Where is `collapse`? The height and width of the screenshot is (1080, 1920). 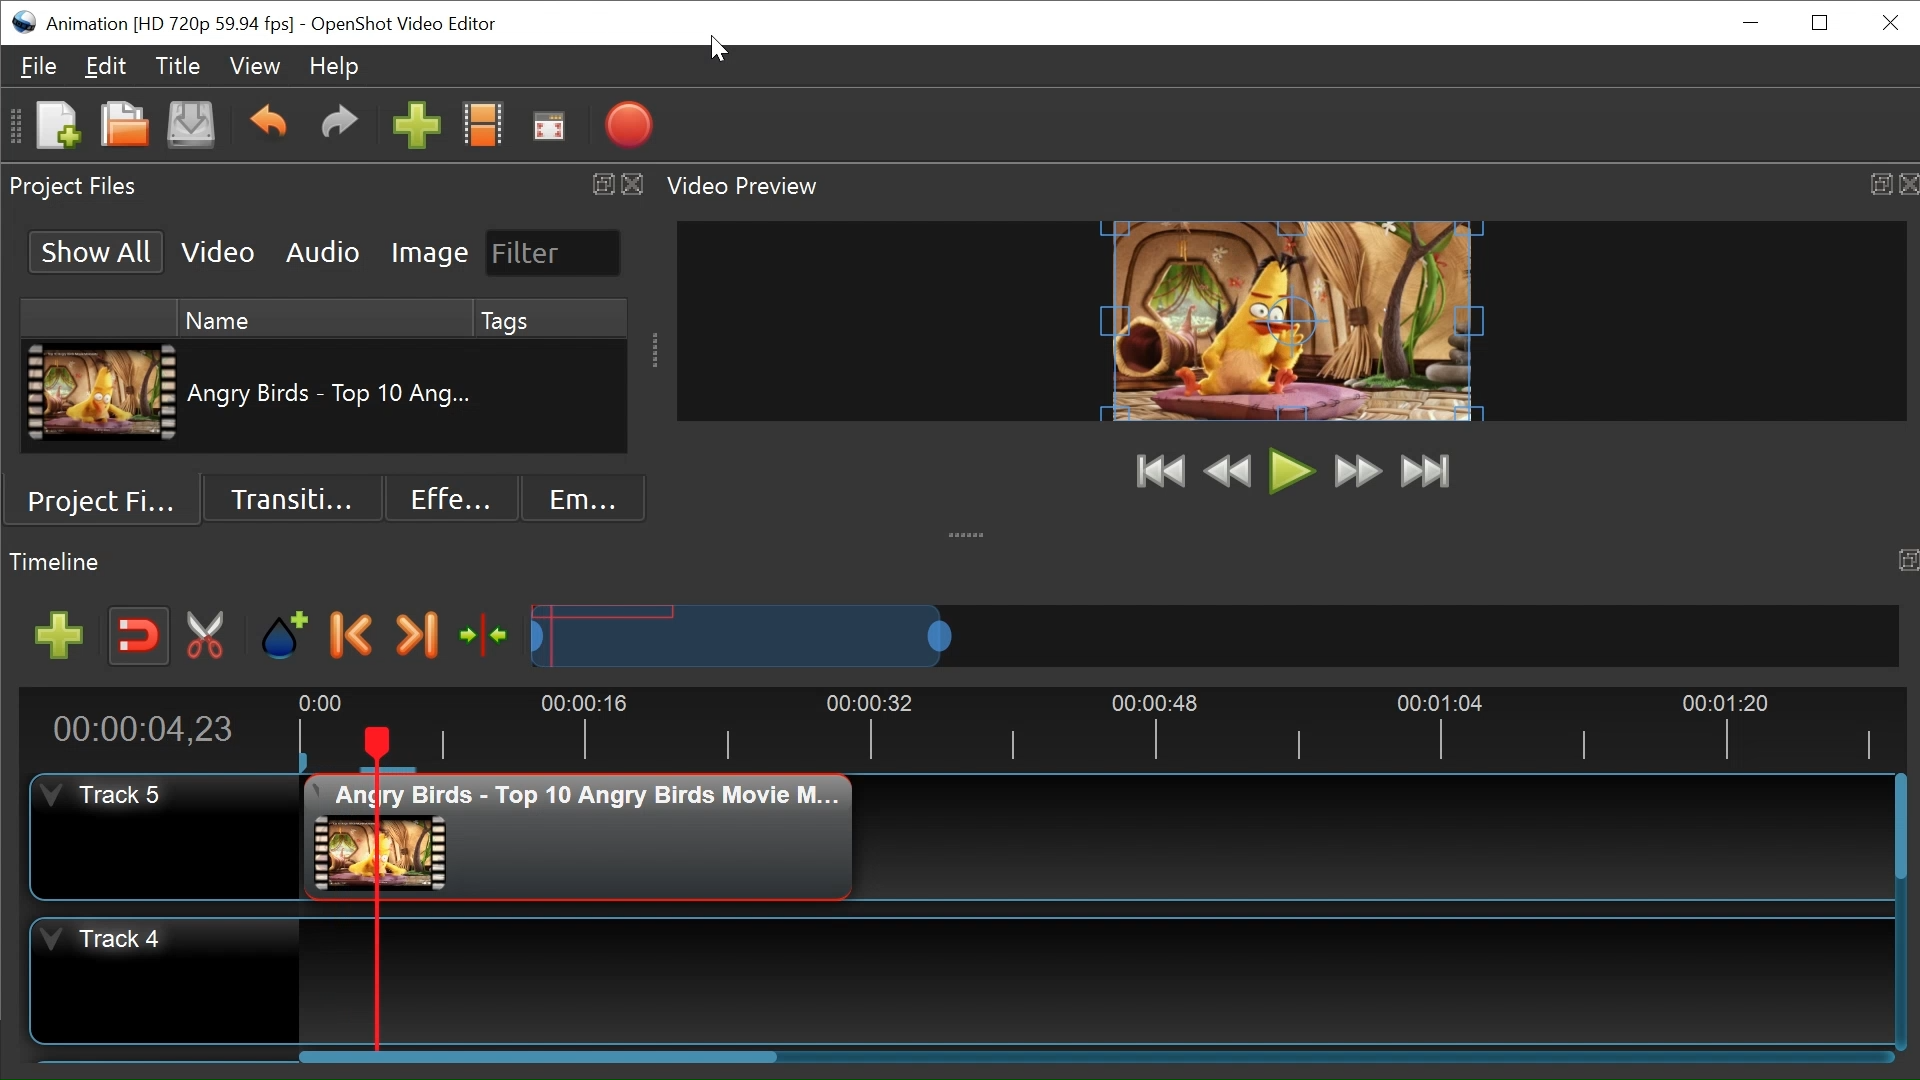 collapse is located at coordinates (967, 532).